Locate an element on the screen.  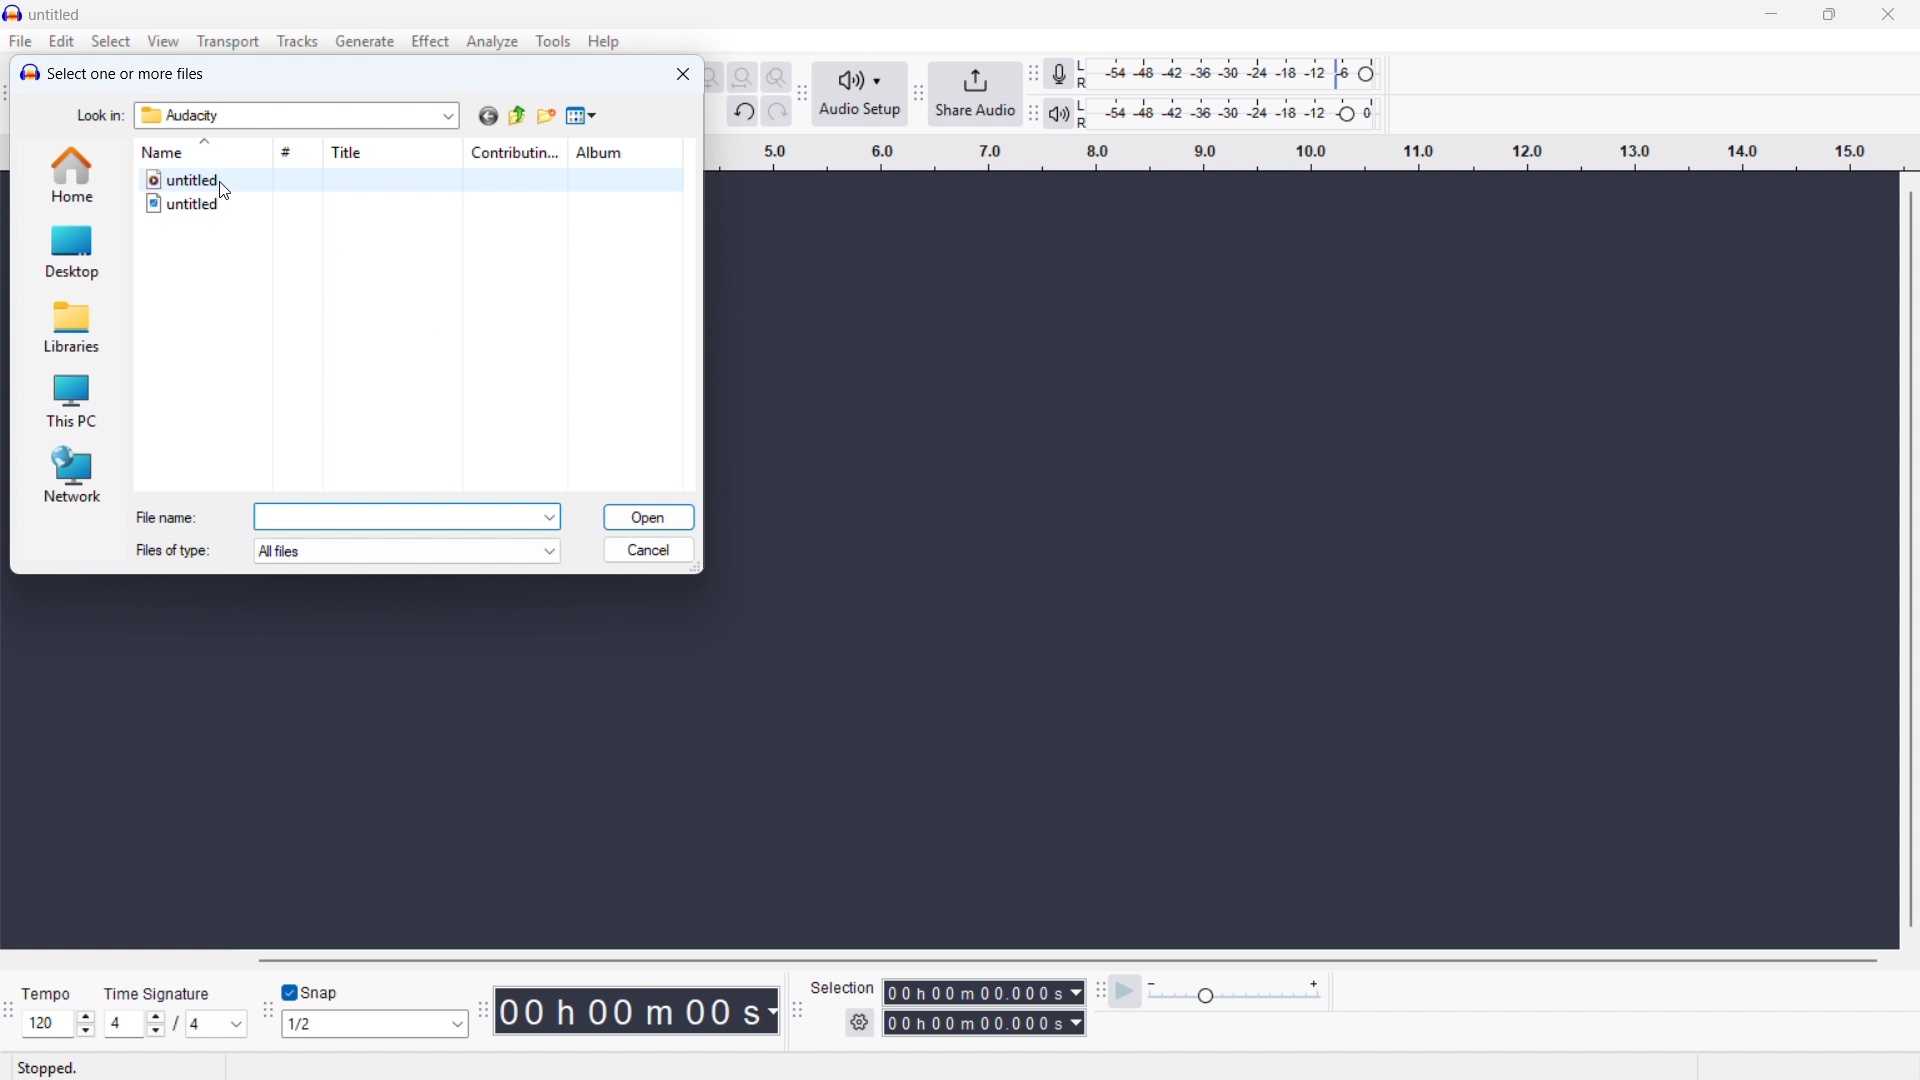
Recording metre toolbar  is located at coordinates (1034, 74).